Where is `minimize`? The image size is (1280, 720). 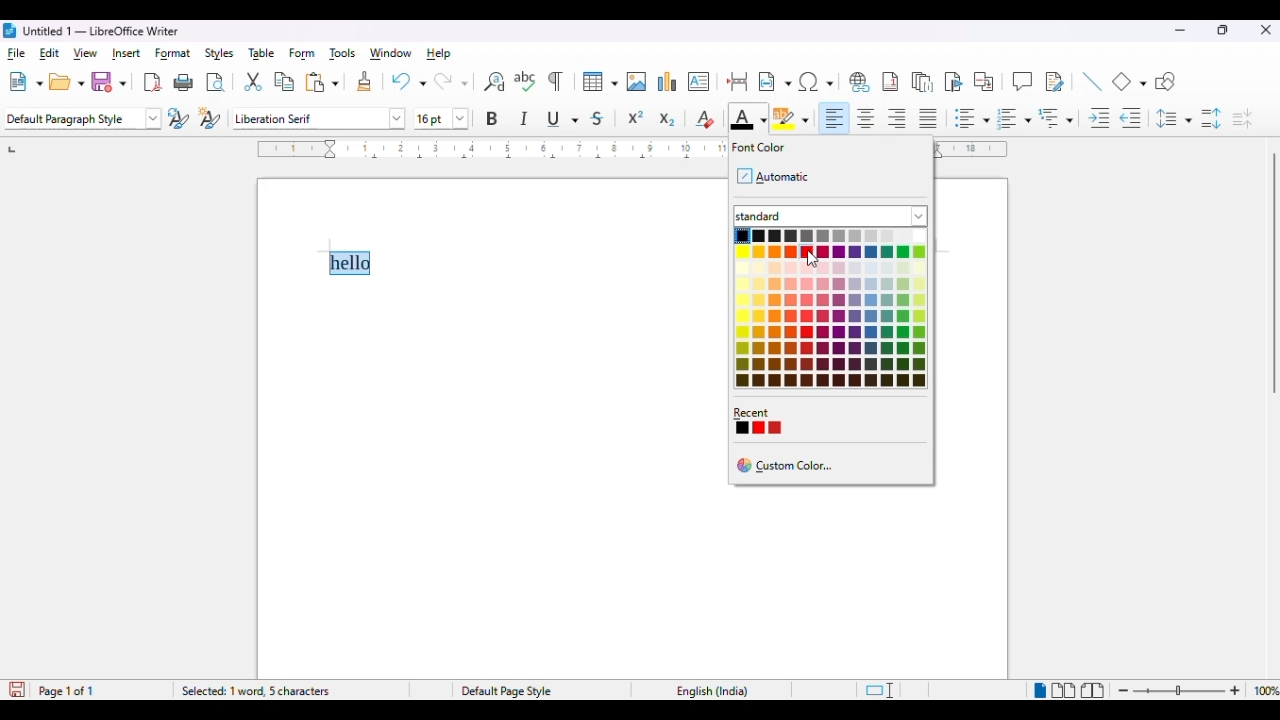
minimize is located at coordinates (1179, 30).